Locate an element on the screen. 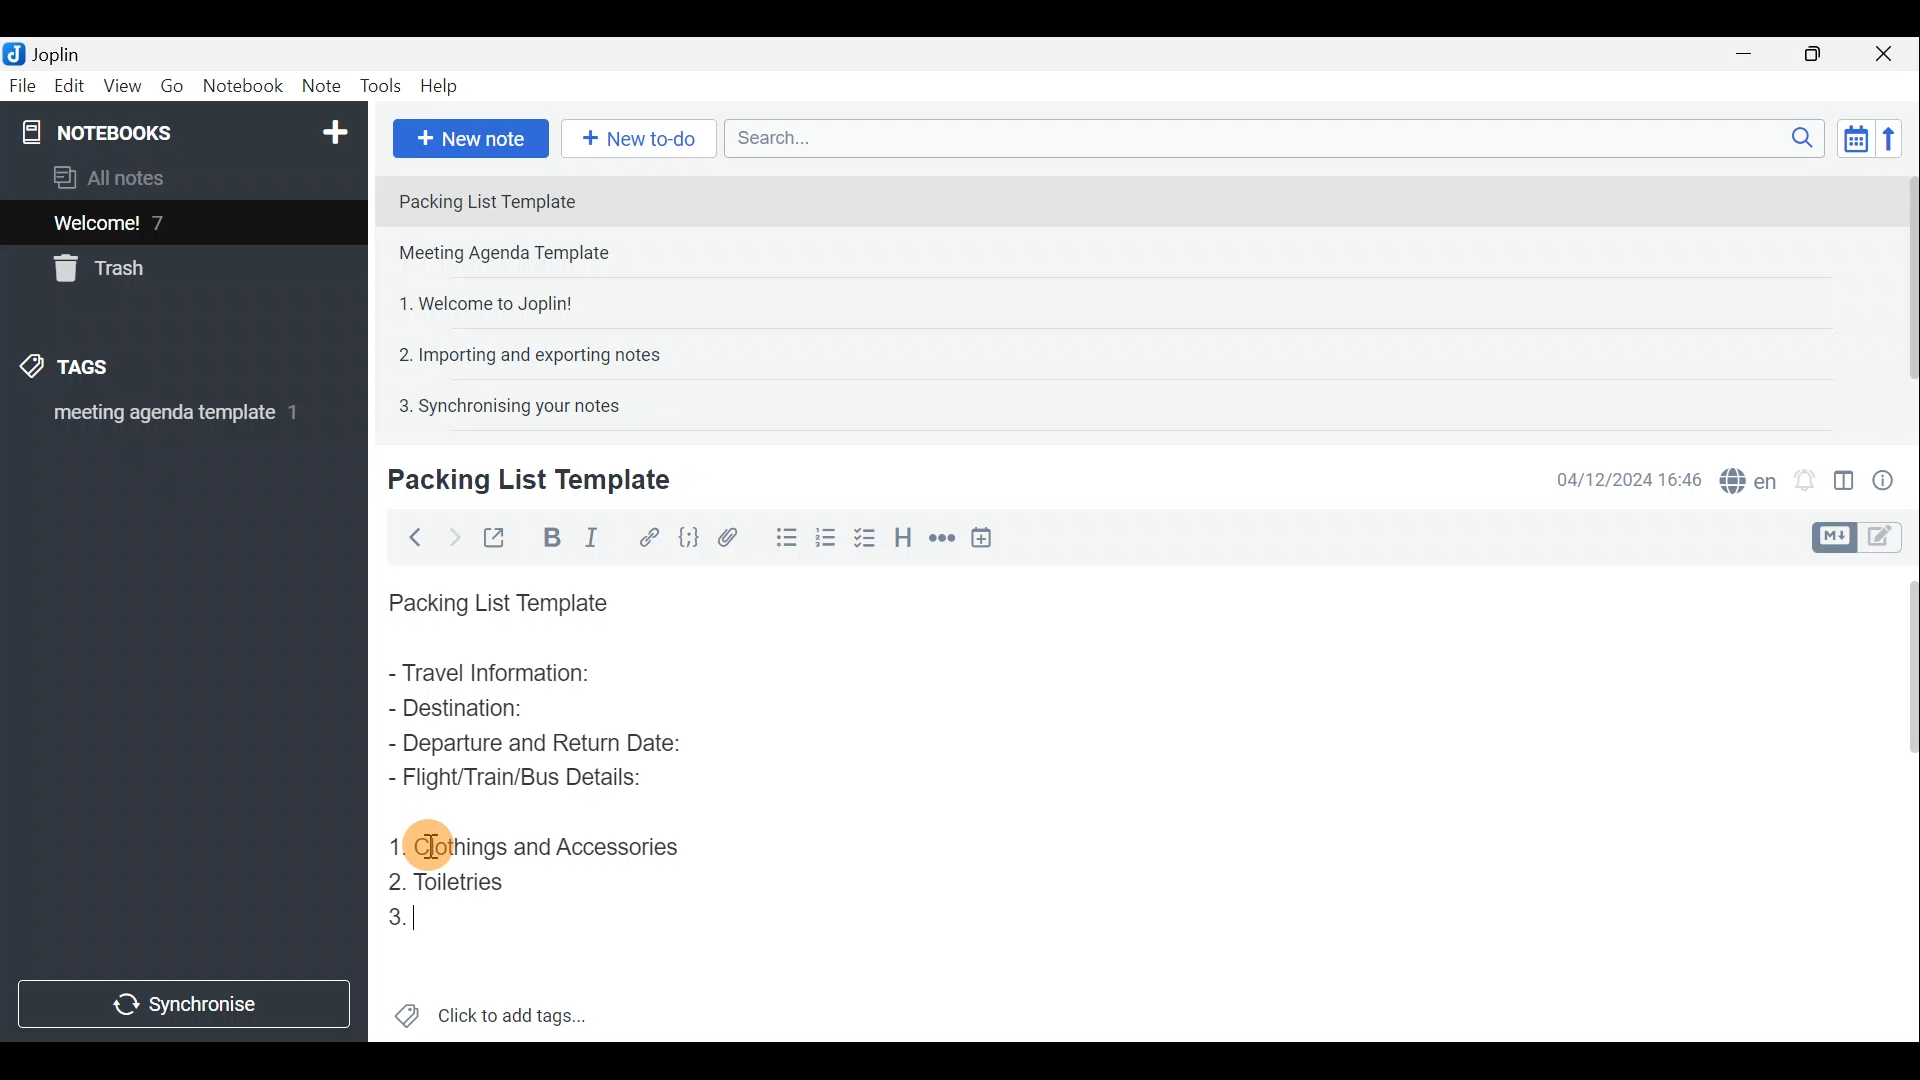 This screenshot has height=1080, width=1920. Spell checker is located at coordinates (1743, 477).